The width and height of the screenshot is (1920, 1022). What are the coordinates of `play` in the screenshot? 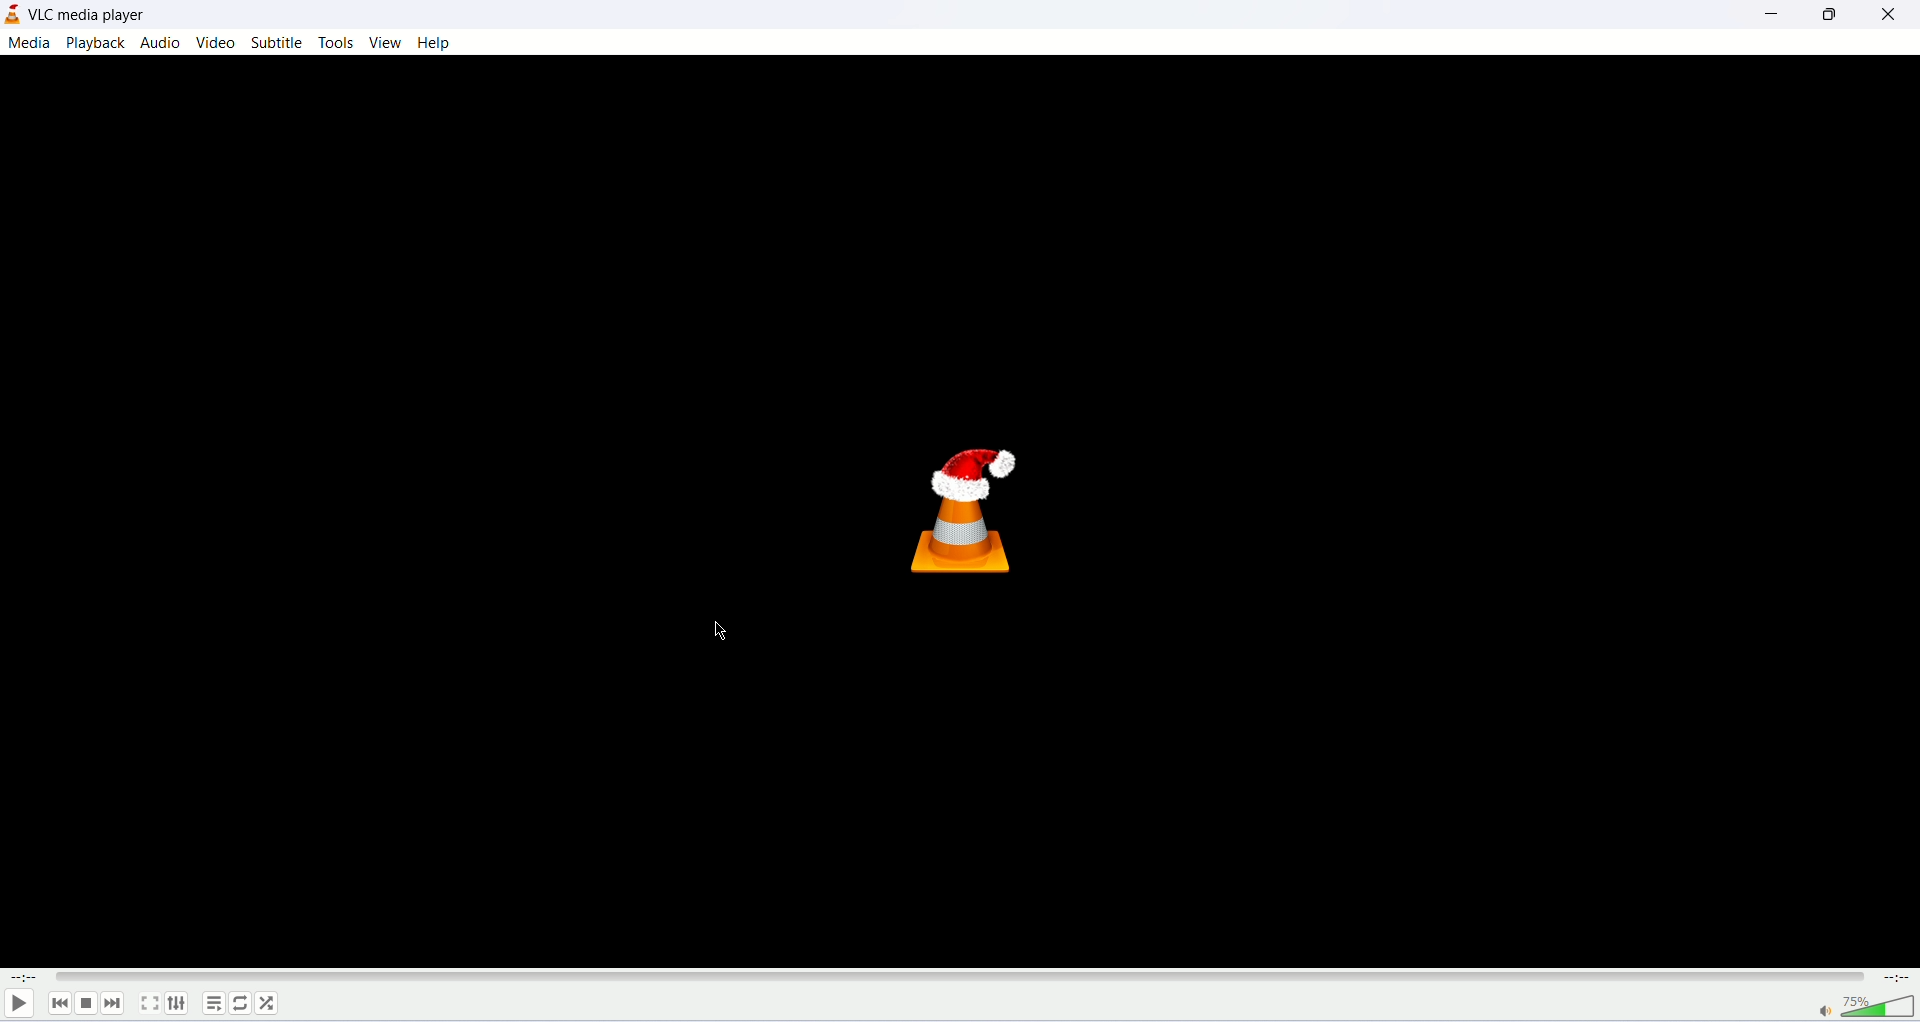 It's located at (18, 1005).